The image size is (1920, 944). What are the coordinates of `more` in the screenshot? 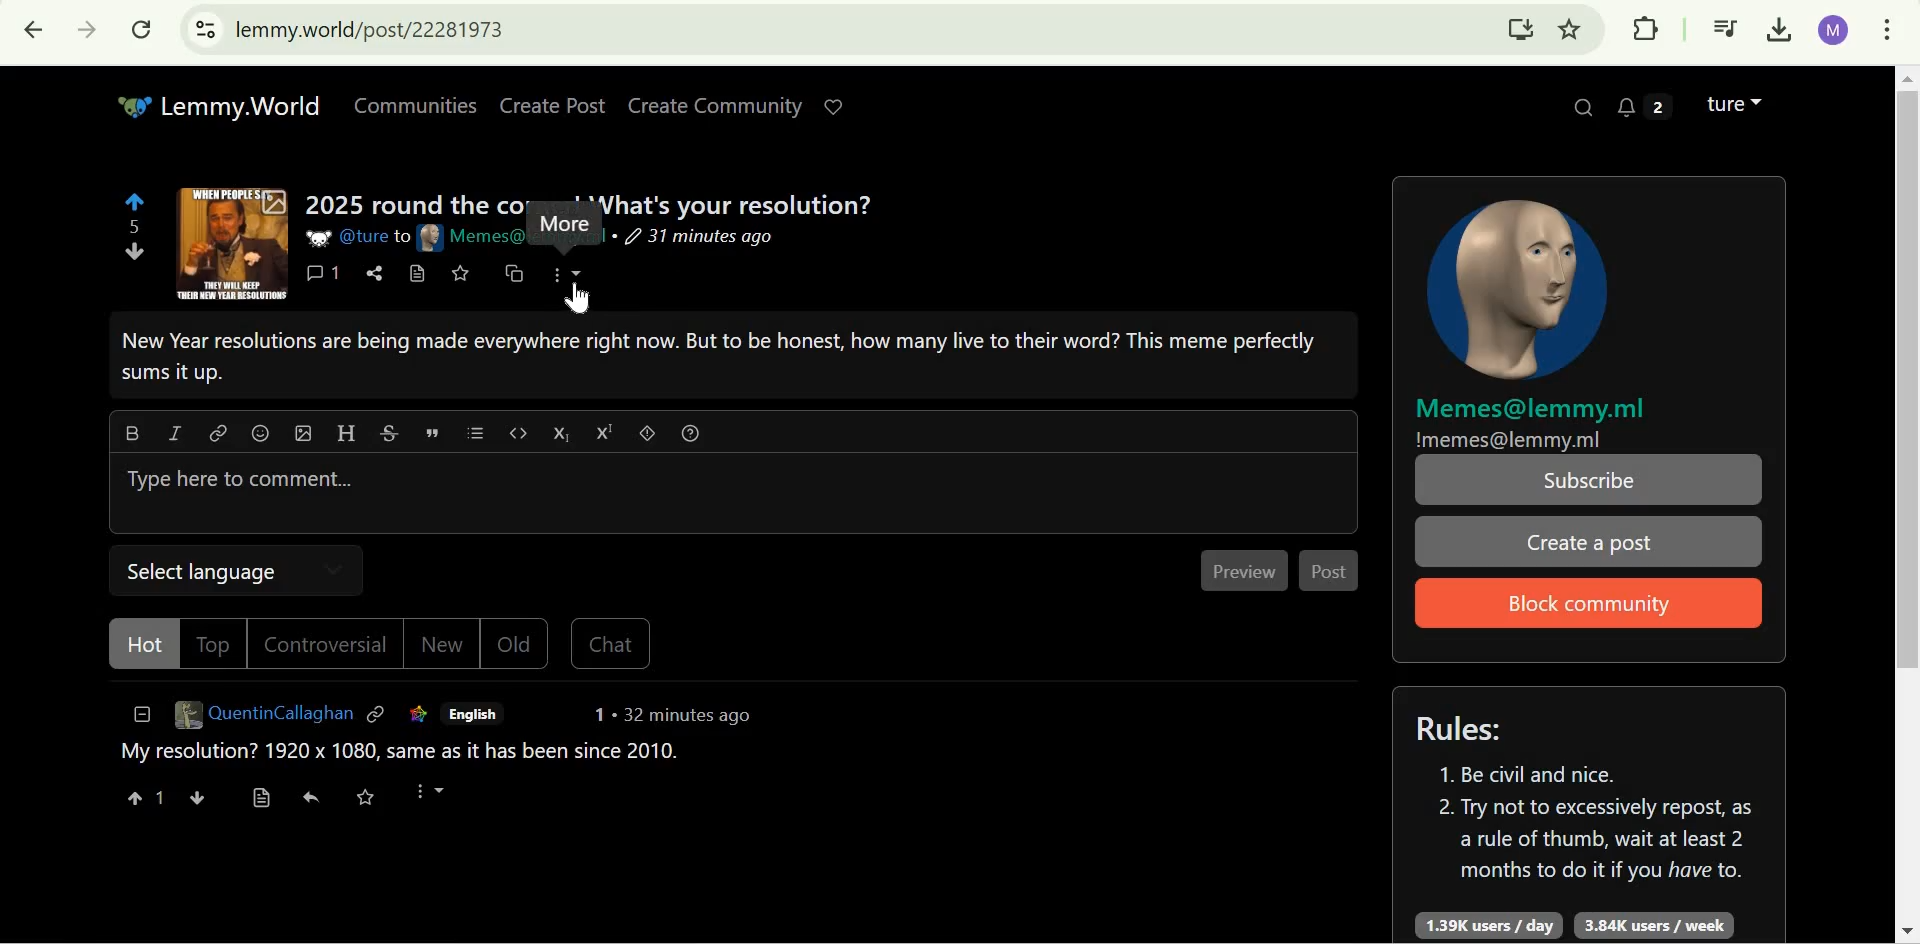 It's located at (562, 273).